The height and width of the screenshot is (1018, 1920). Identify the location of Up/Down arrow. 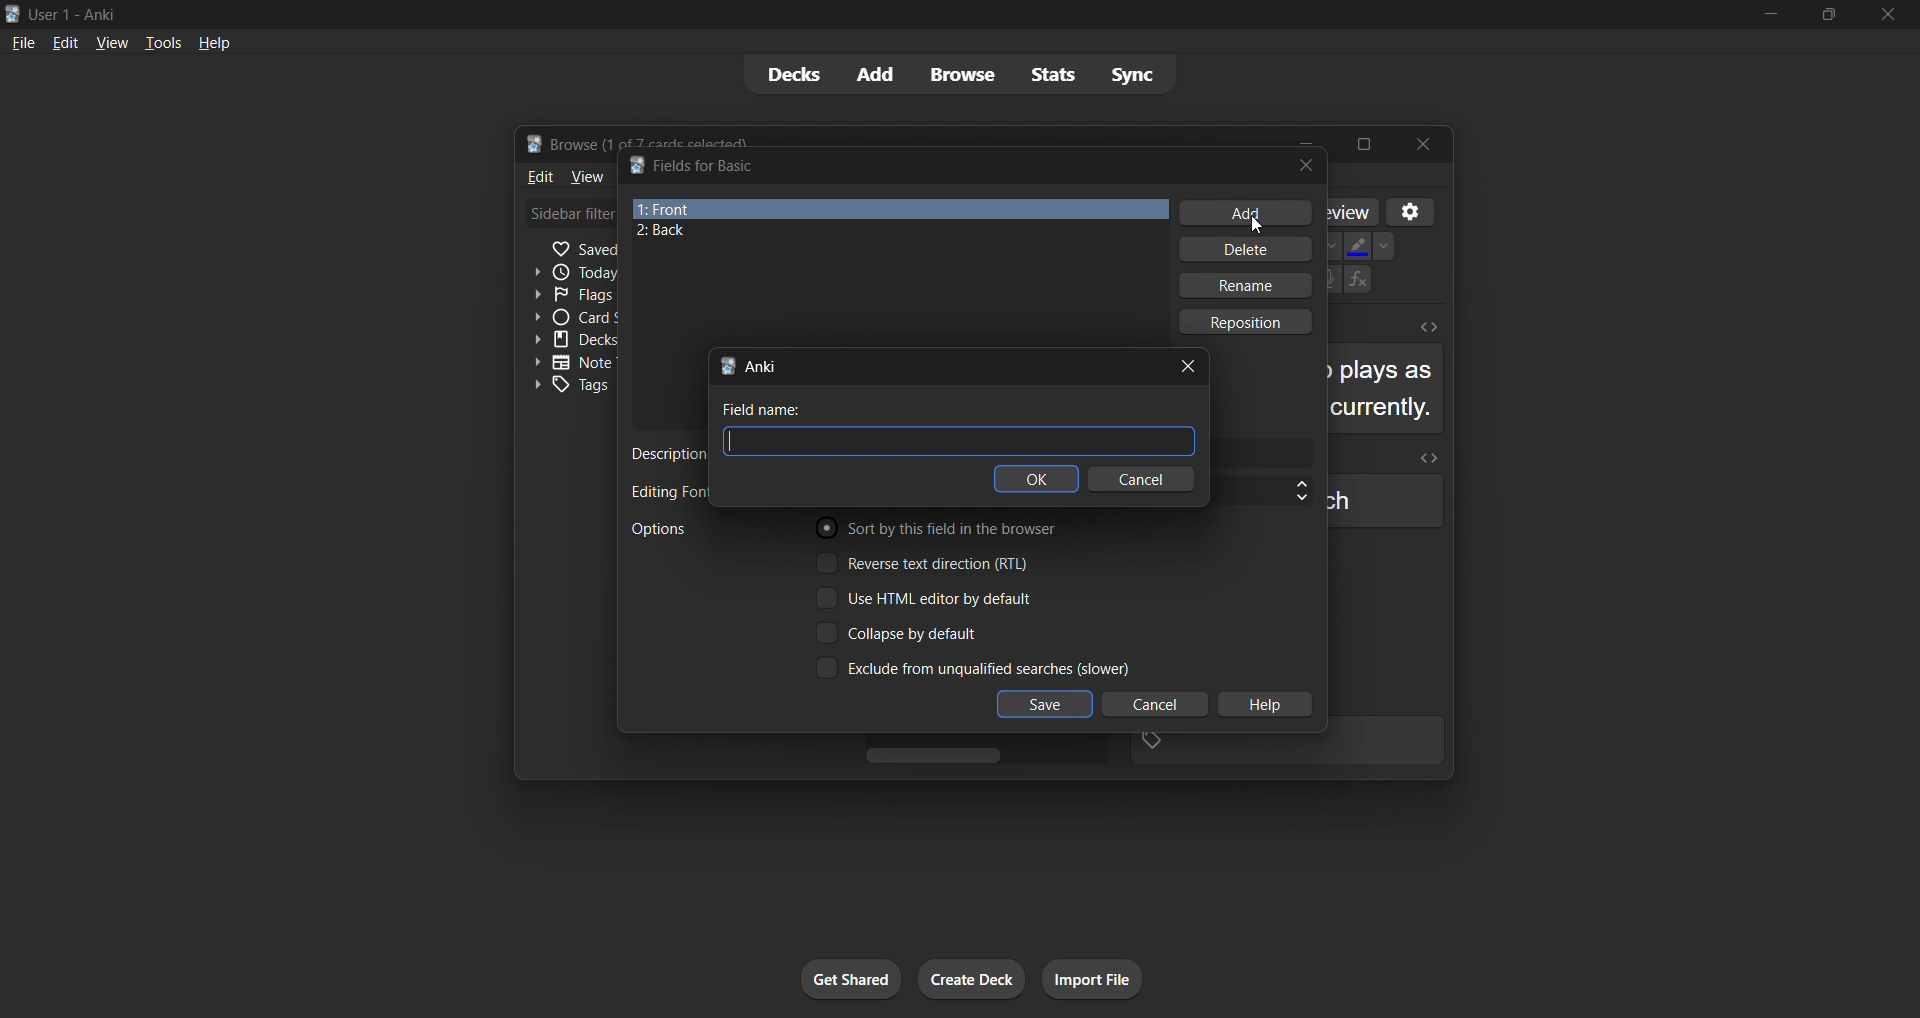
(1289, 489).